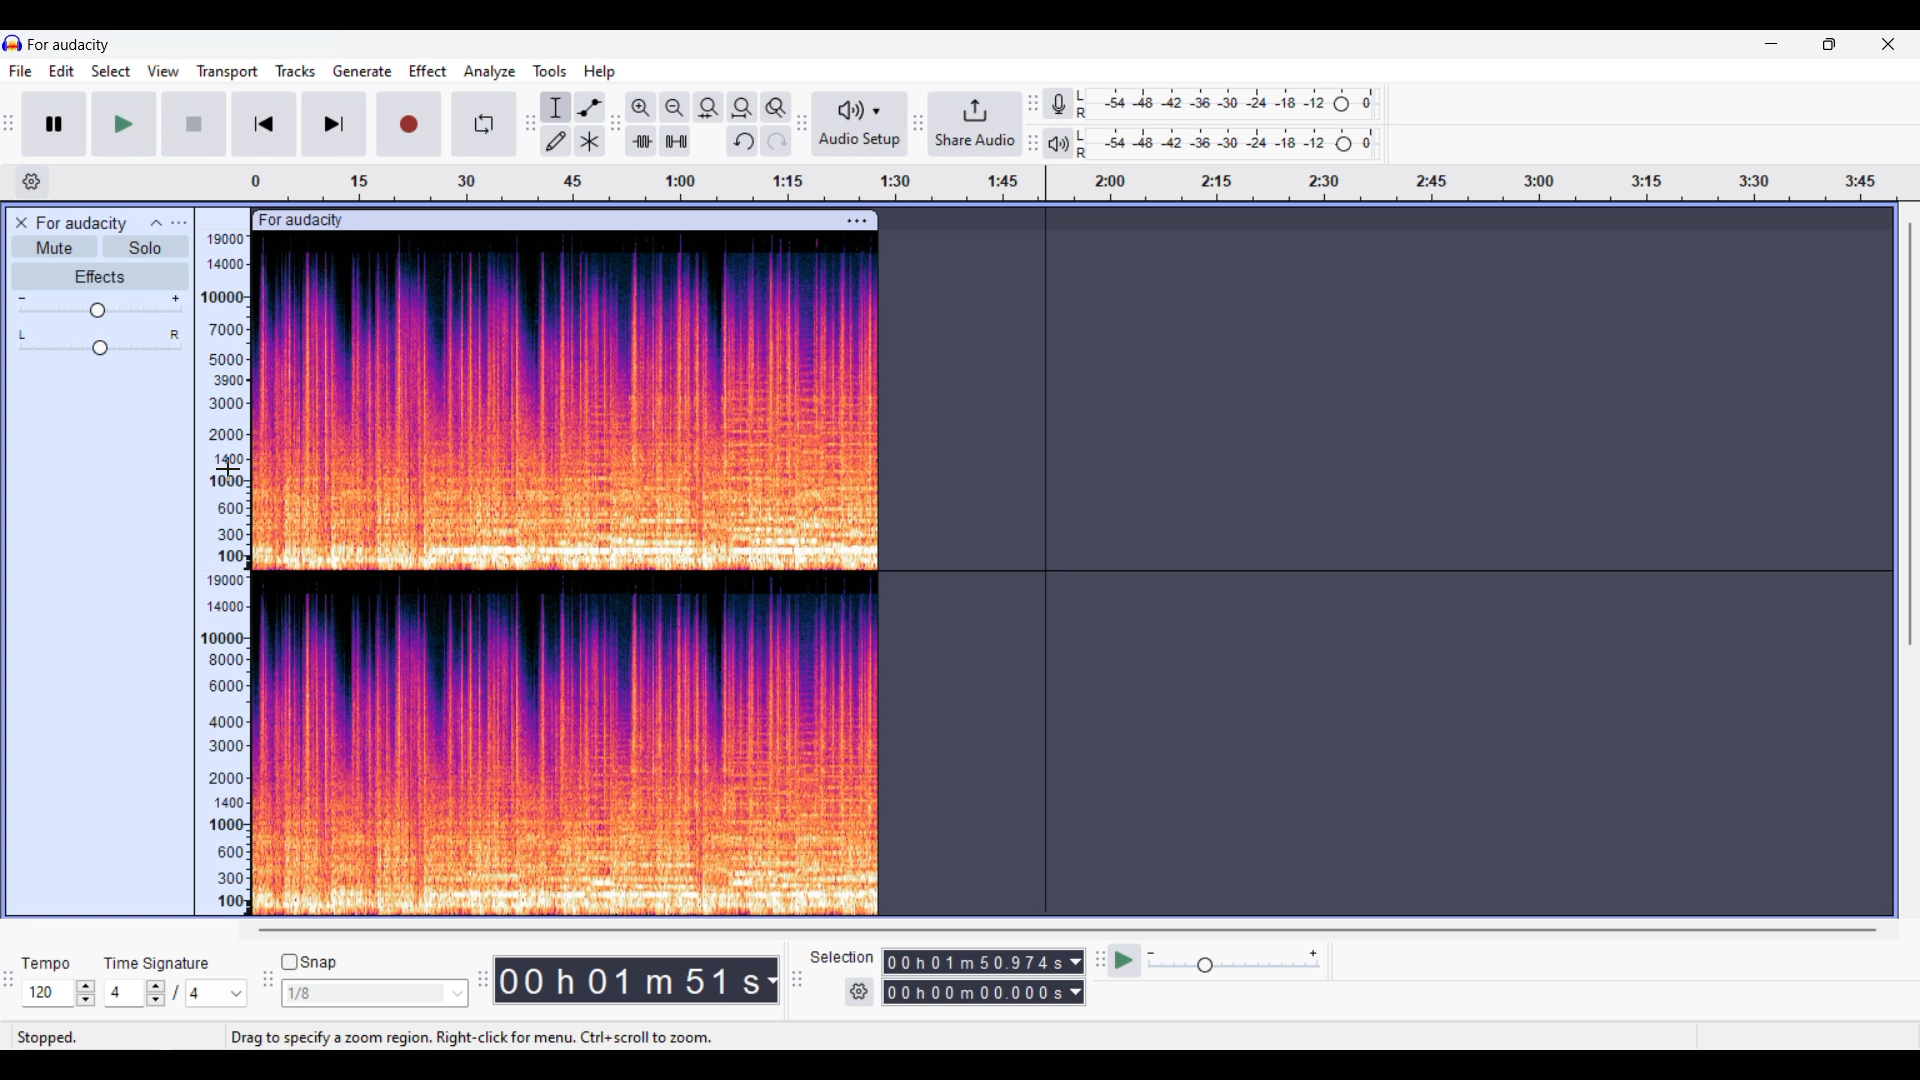  Describe the element at coordinates (32, 182) in the screenshot. I see `Timeline settings` at that location.